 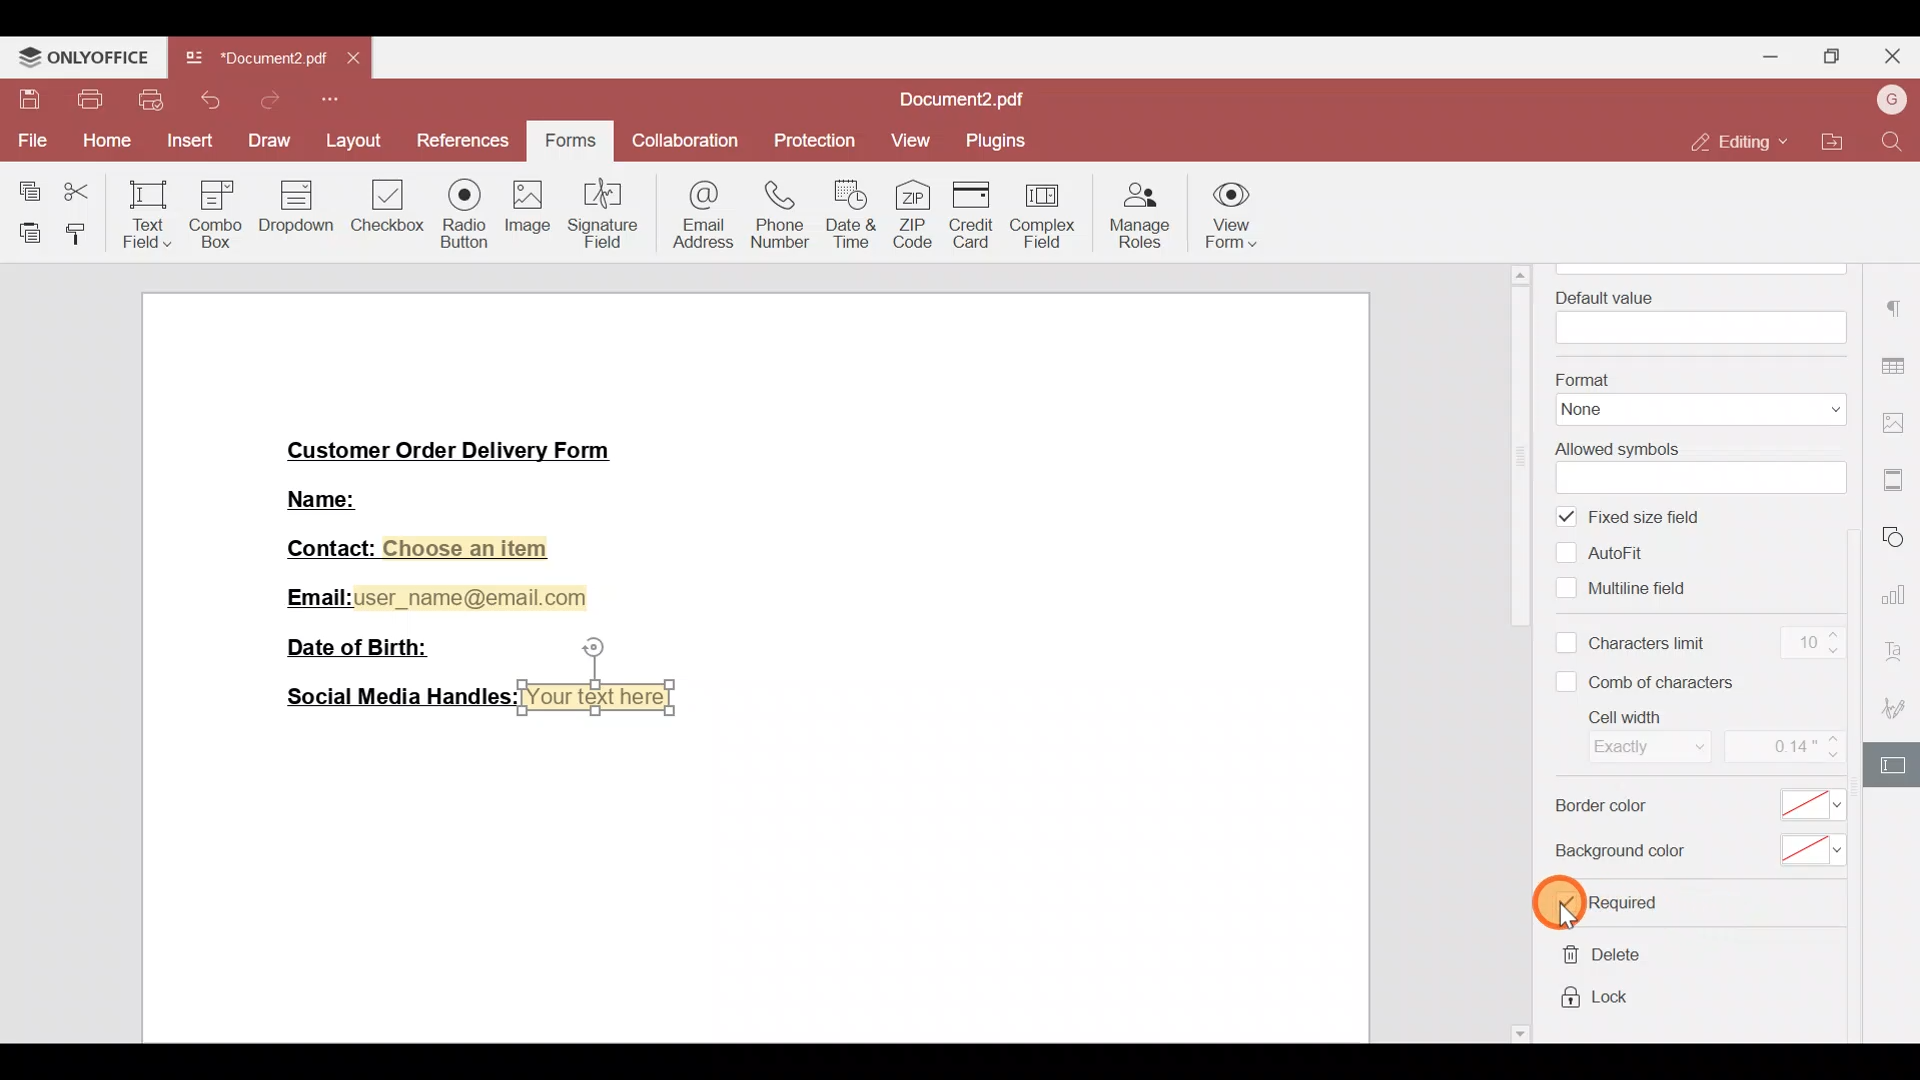 What do you see at coordinates (810, 142) in the screenshot?
I see `Protection` at bounding box center [810, 142].